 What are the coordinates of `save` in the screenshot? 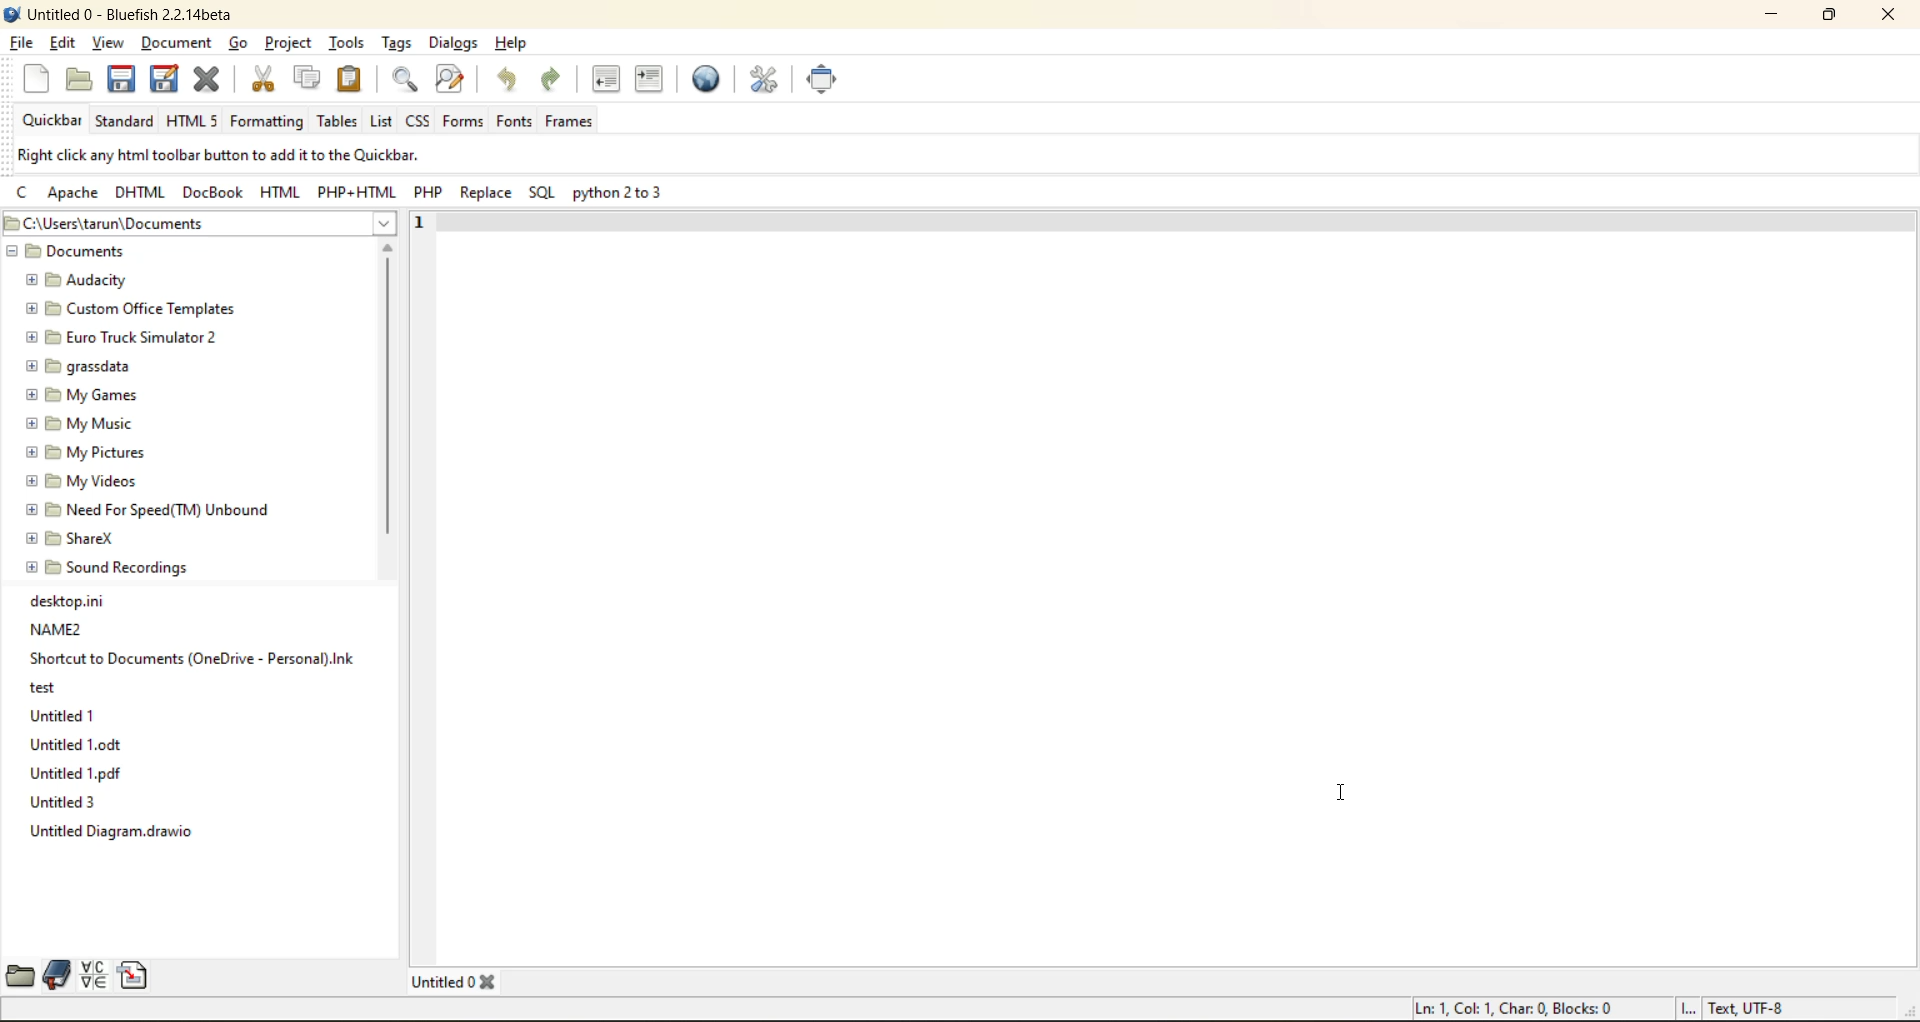 It's located at (117, 79).